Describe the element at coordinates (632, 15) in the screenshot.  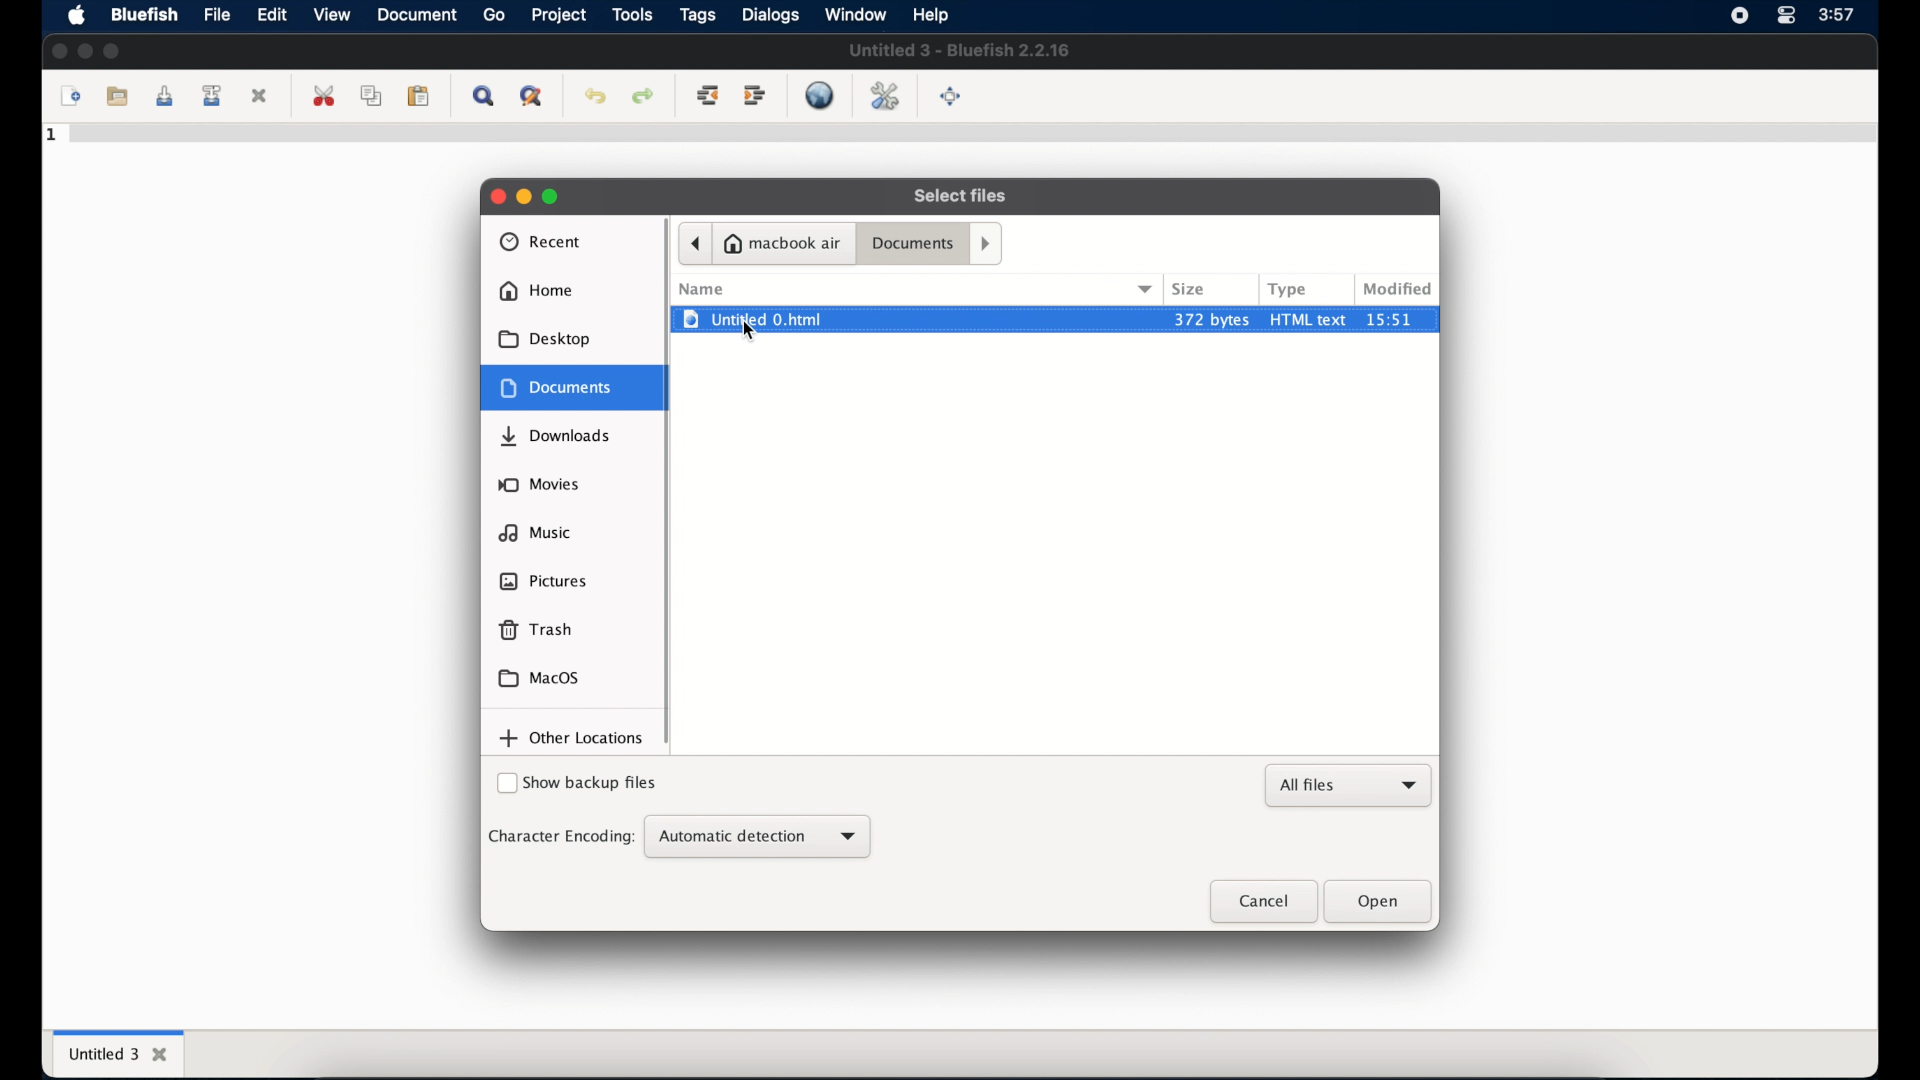
I see `tools` at that location.